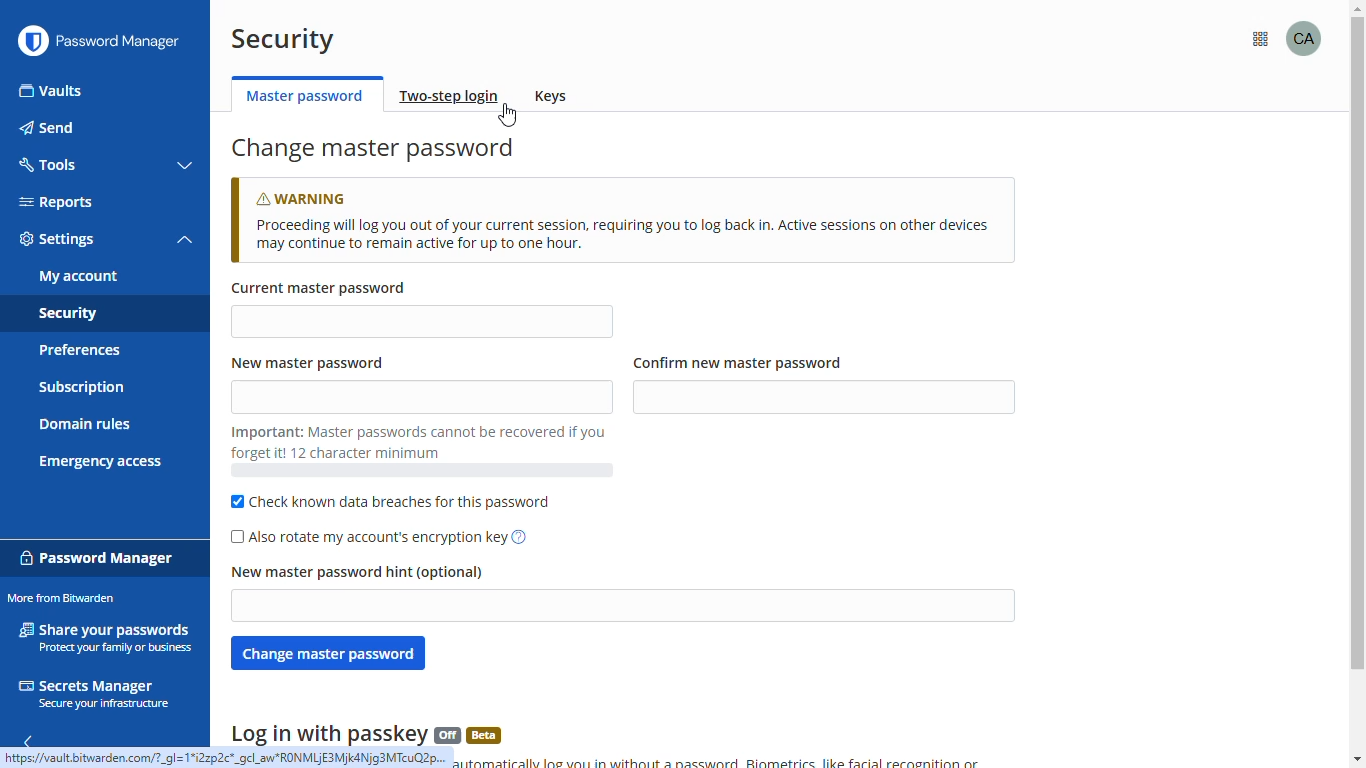  Describe the element at coordinates (126, 41) in the screenshot. I see `password manager` at that location.